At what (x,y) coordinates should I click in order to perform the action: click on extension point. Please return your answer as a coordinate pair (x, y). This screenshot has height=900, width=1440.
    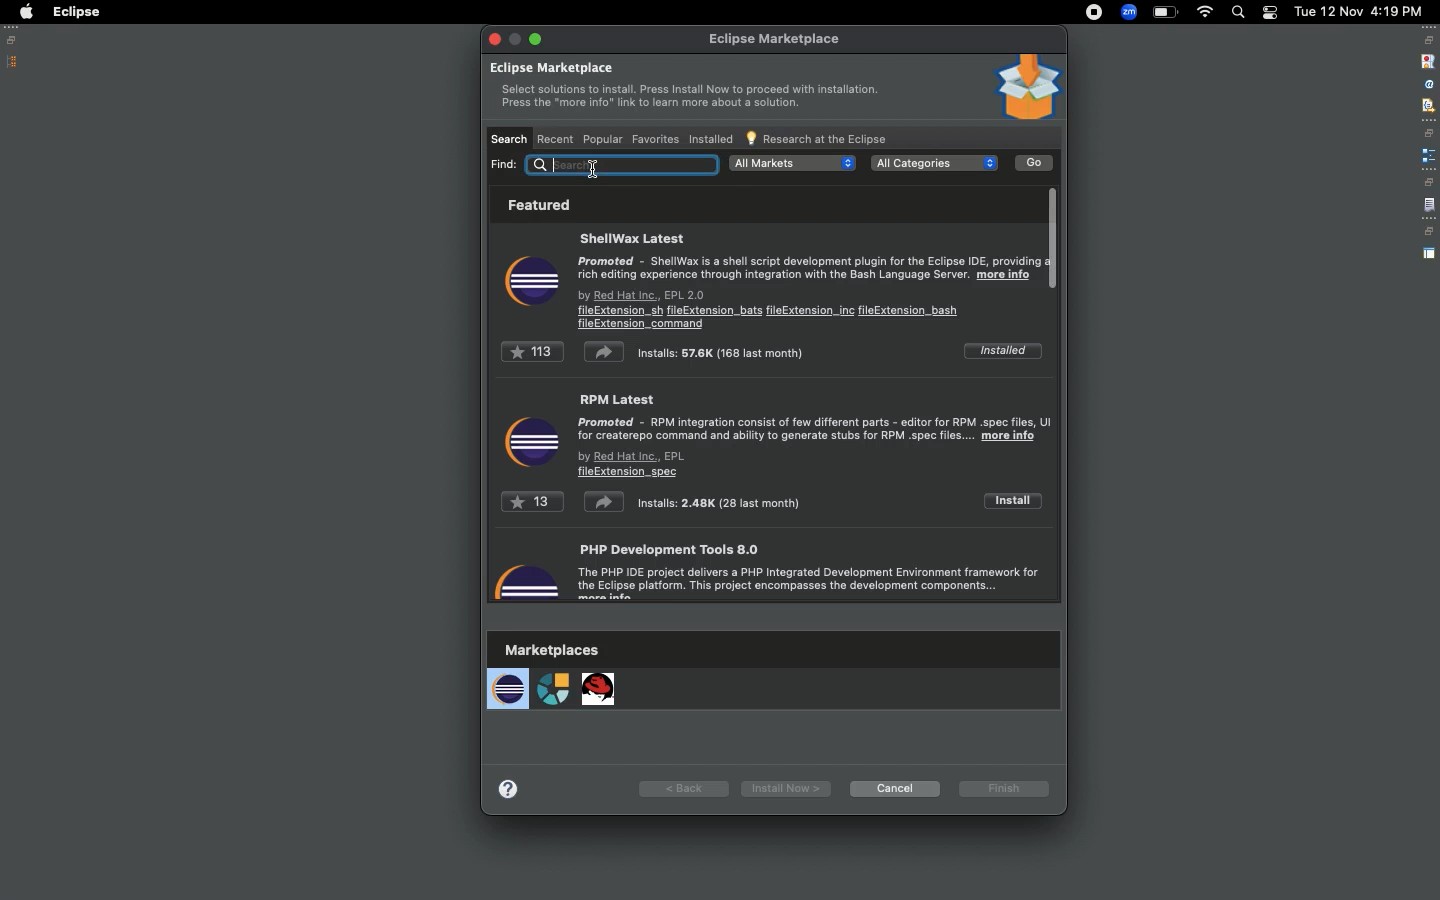
    Looking at the image, I should click on (1428, 155).